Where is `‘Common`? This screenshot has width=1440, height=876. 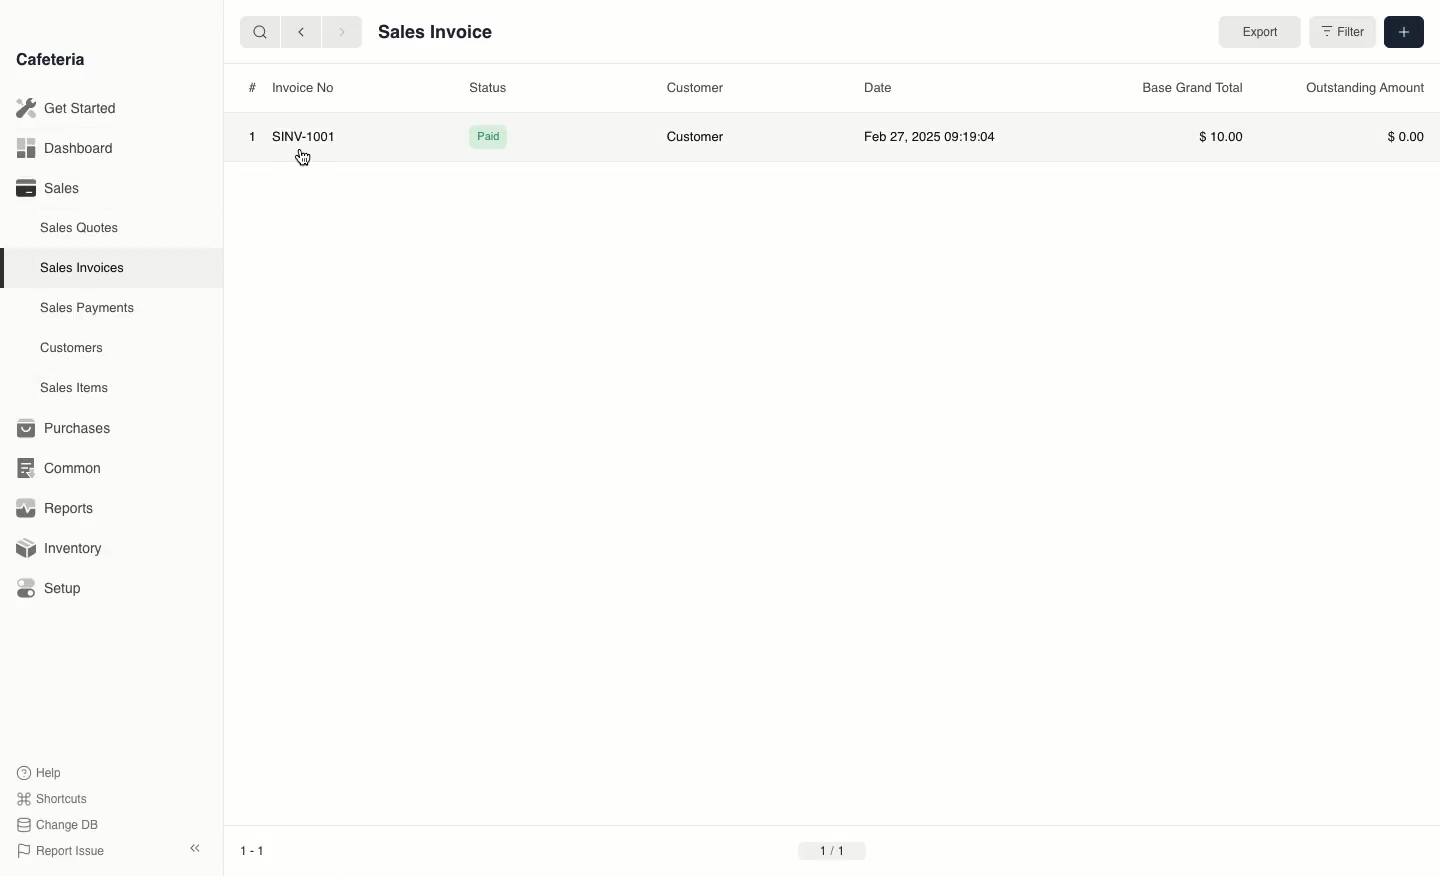 ‘Common is located at coordinates (60, 467).